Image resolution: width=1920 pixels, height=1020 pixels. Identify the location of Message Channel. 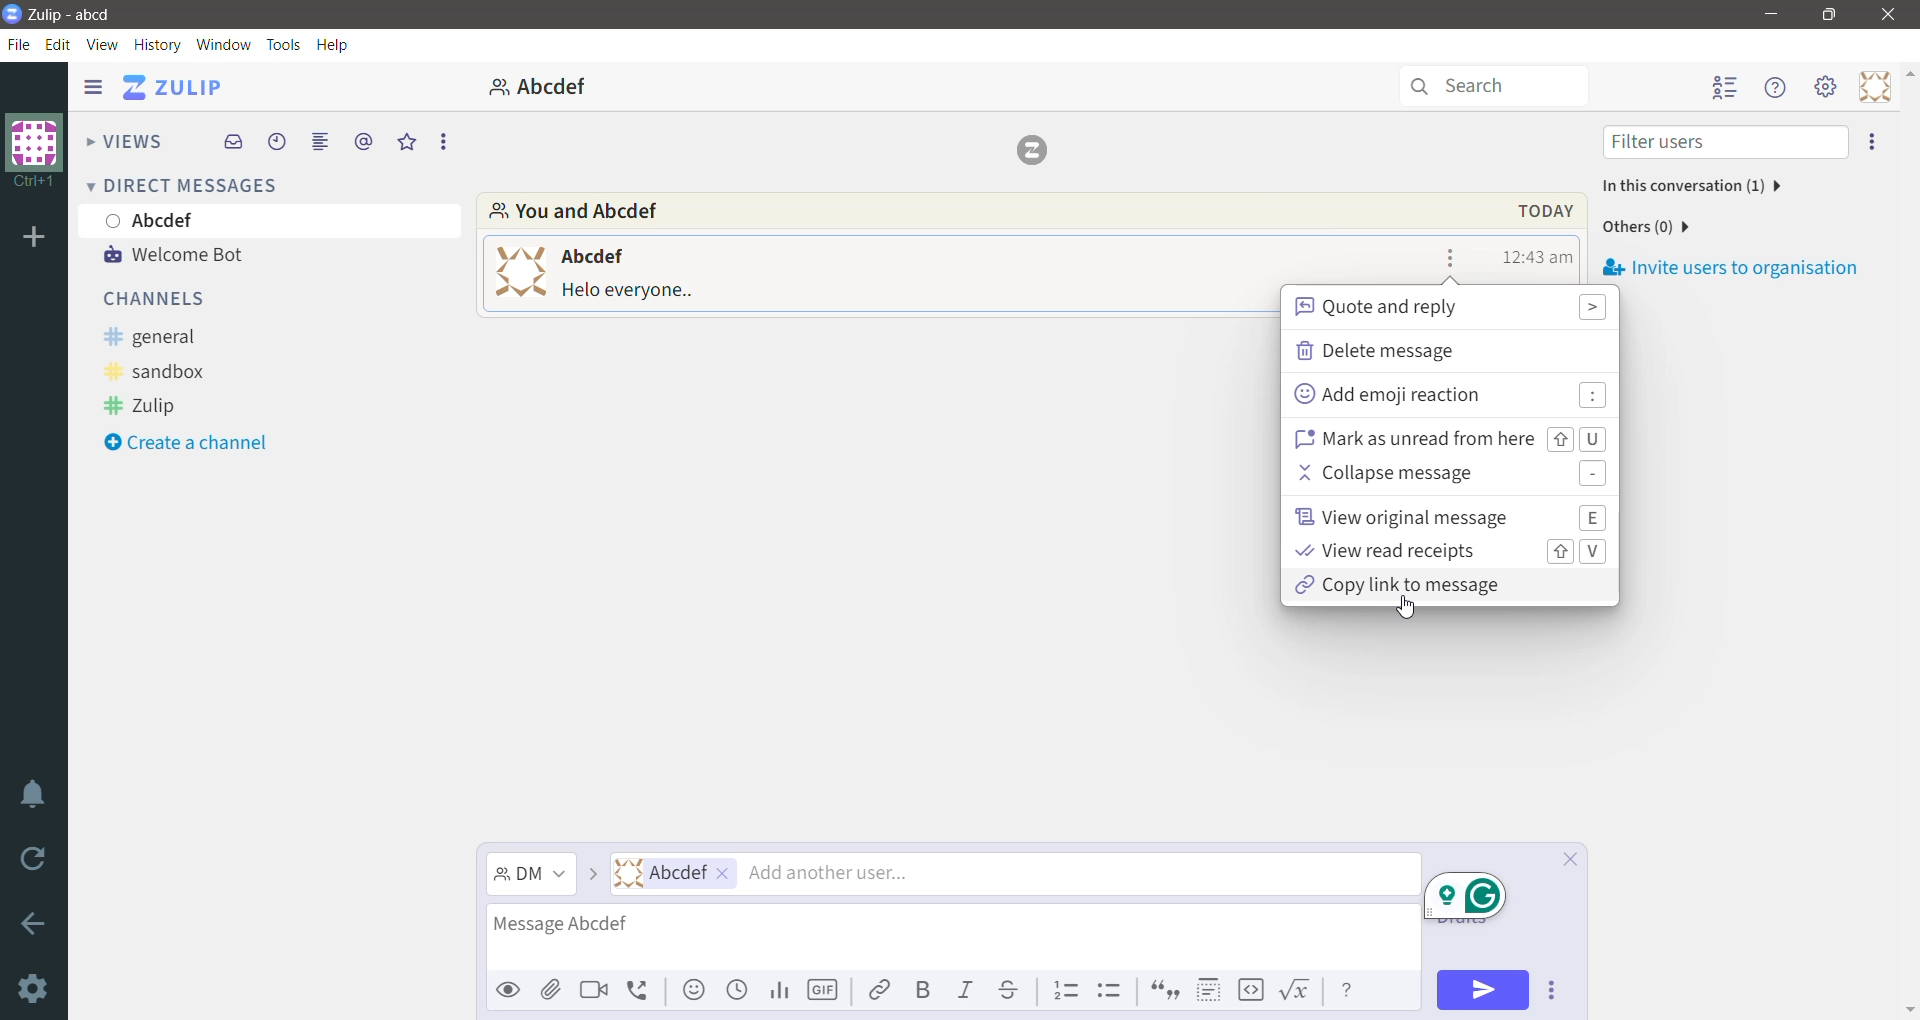
(531, 875).